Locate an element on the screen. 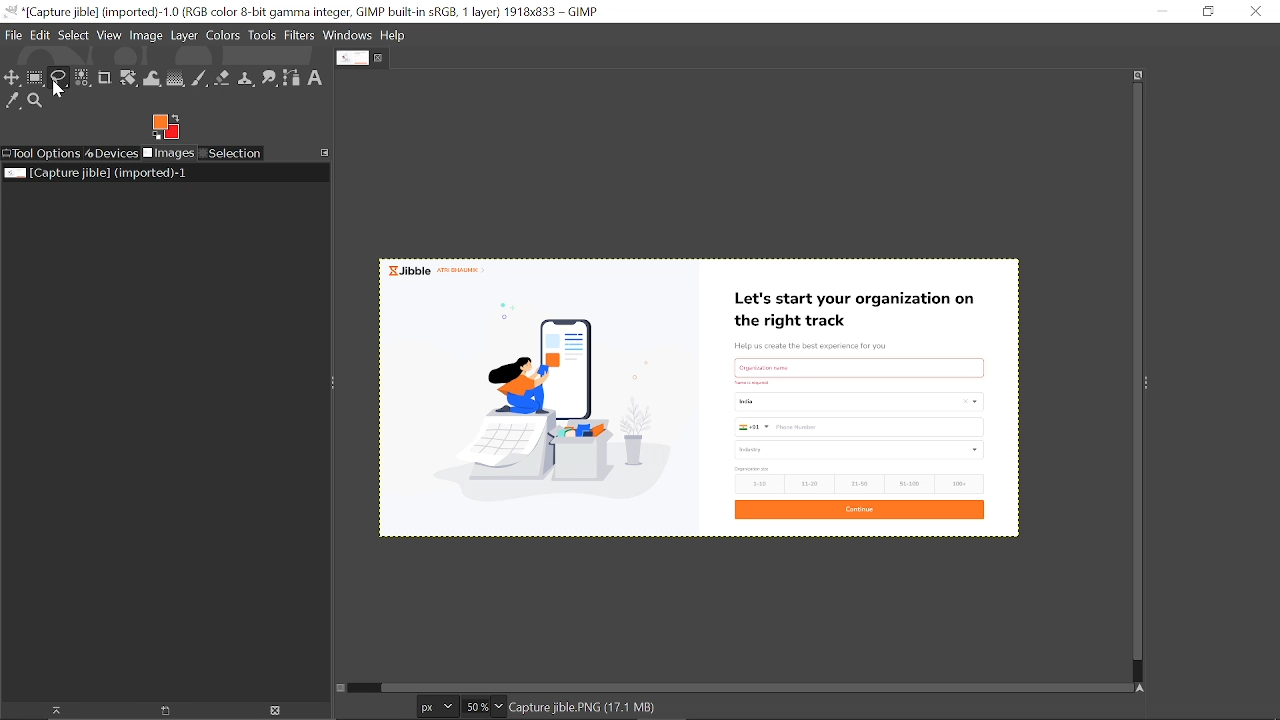 This screenshot has width=1280, height=720. Zoom options is located at coordinates (499, 707).